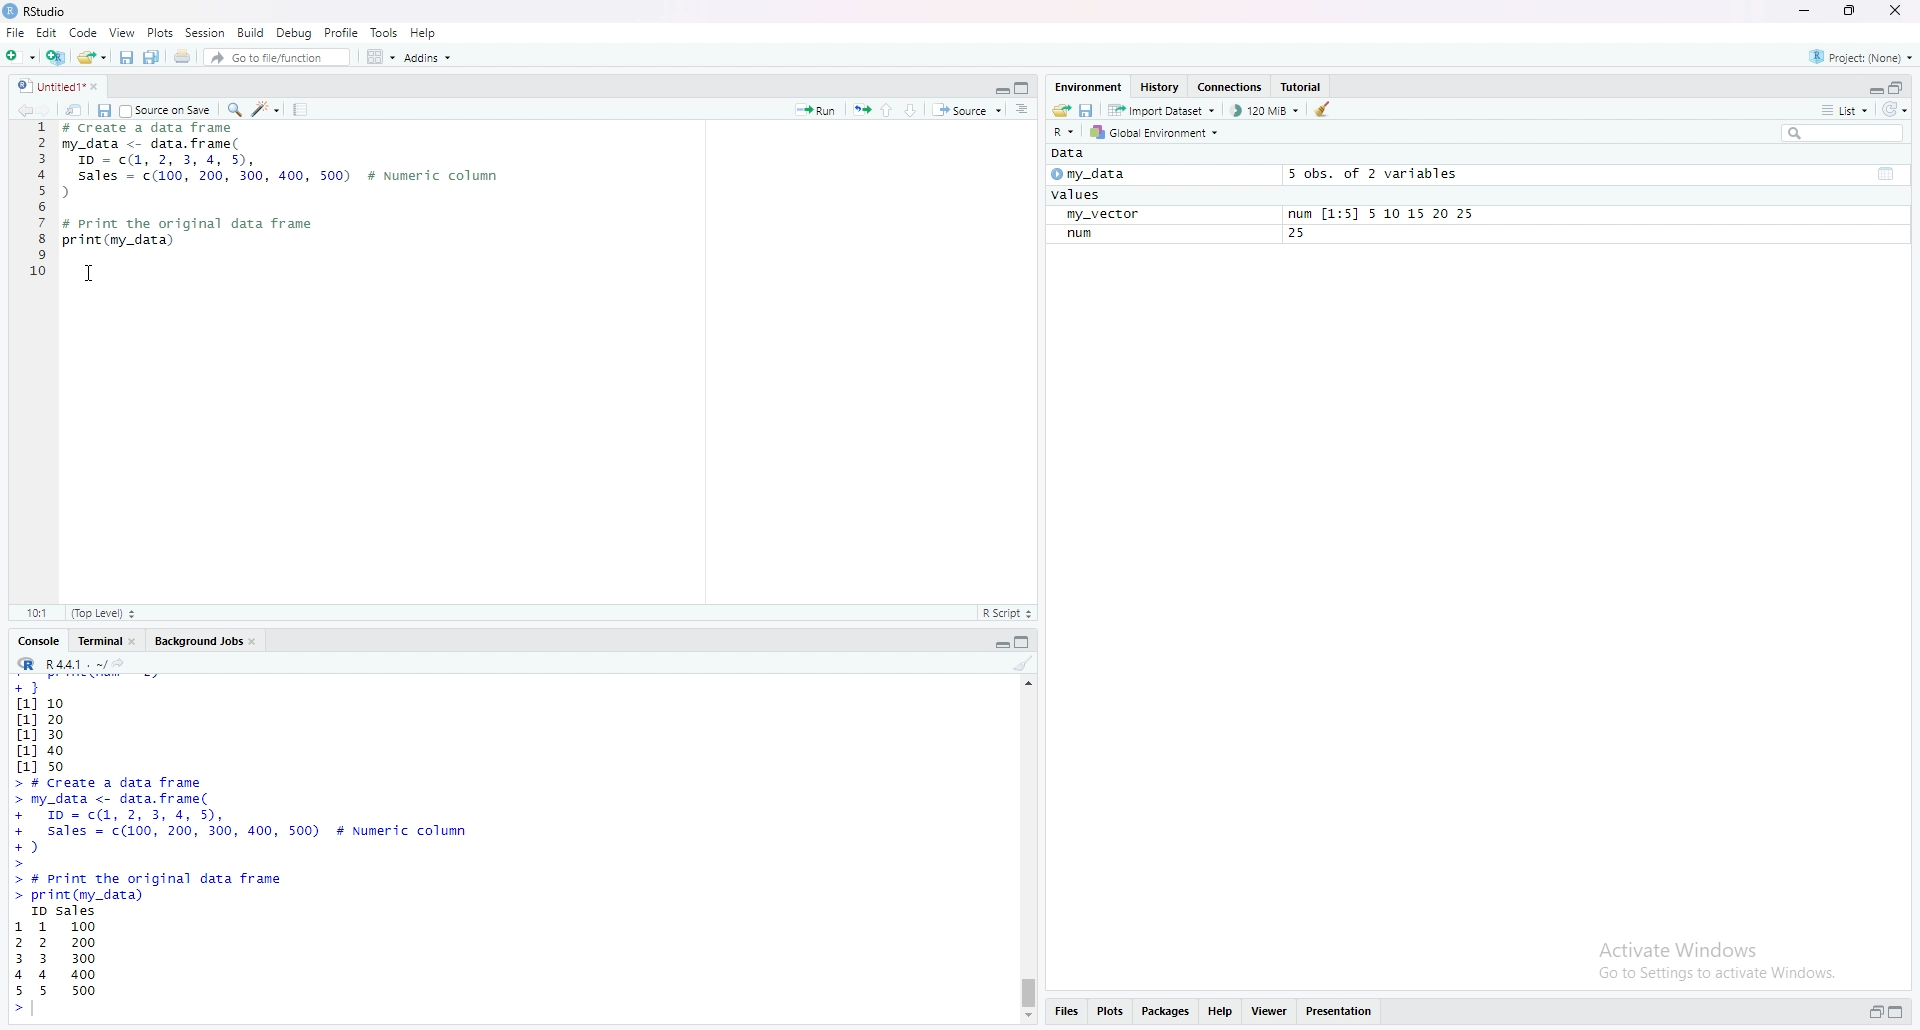 The height and width of the screenshot is (1030, 1920). What do you see at coordinates (46, 1014) in the screenshot?
I see `typing cursor` at bounding box center [46, 1014].